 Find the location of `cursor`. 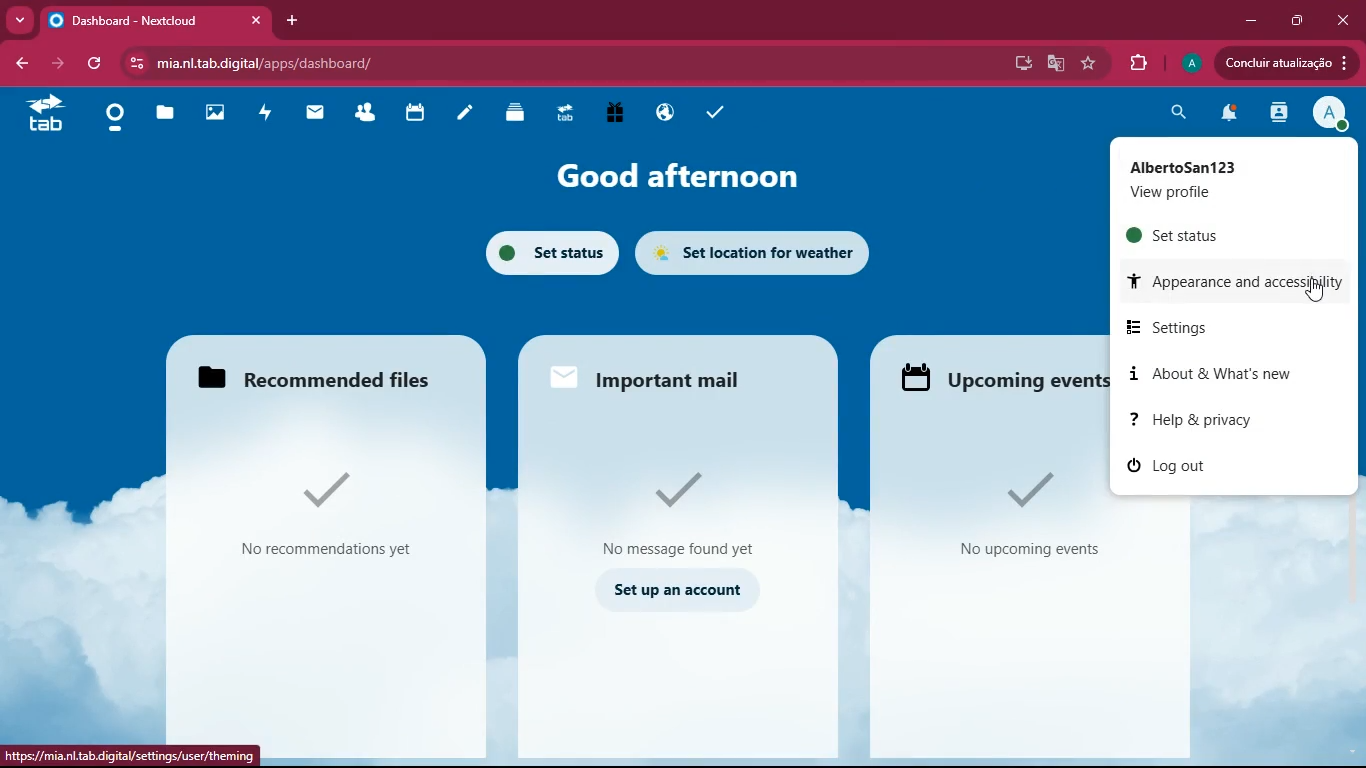

cursor is located at coordinates (1316, 291).